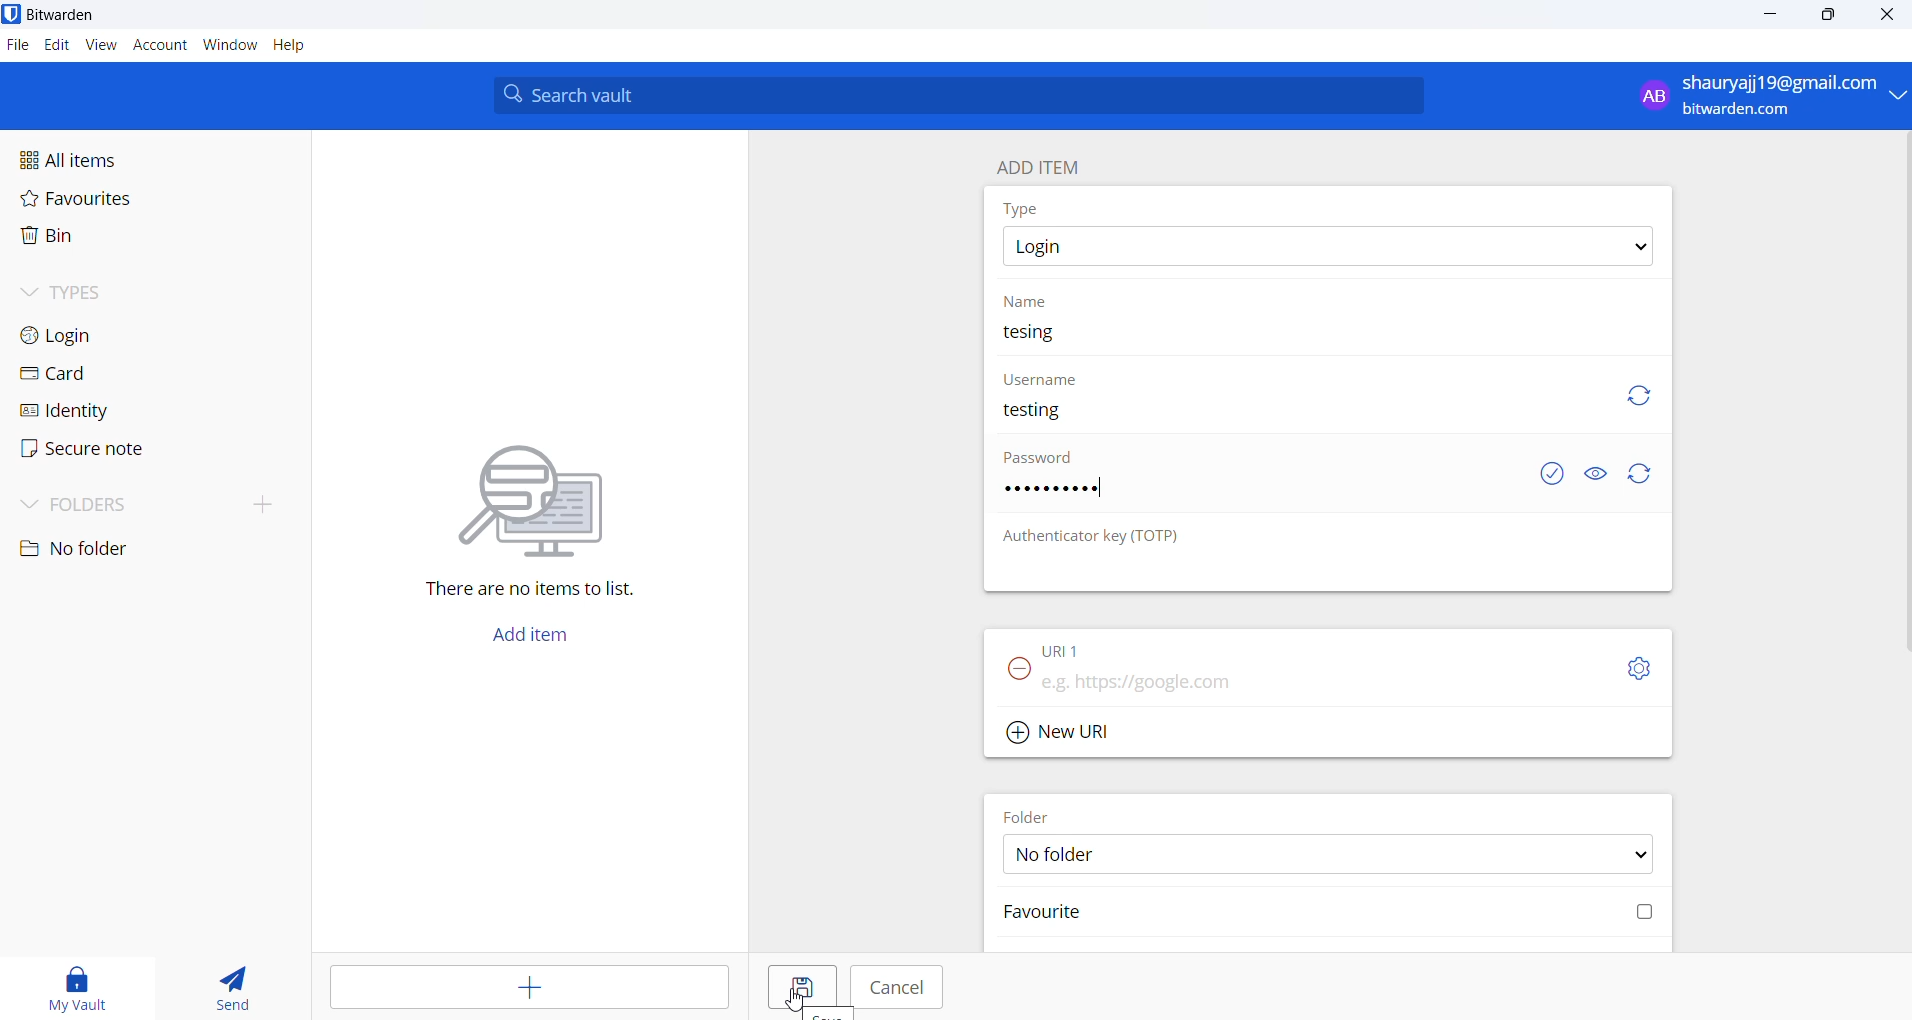  Describe the element at coordinates (16, 46) in the screenshot. I see `File` at that location.